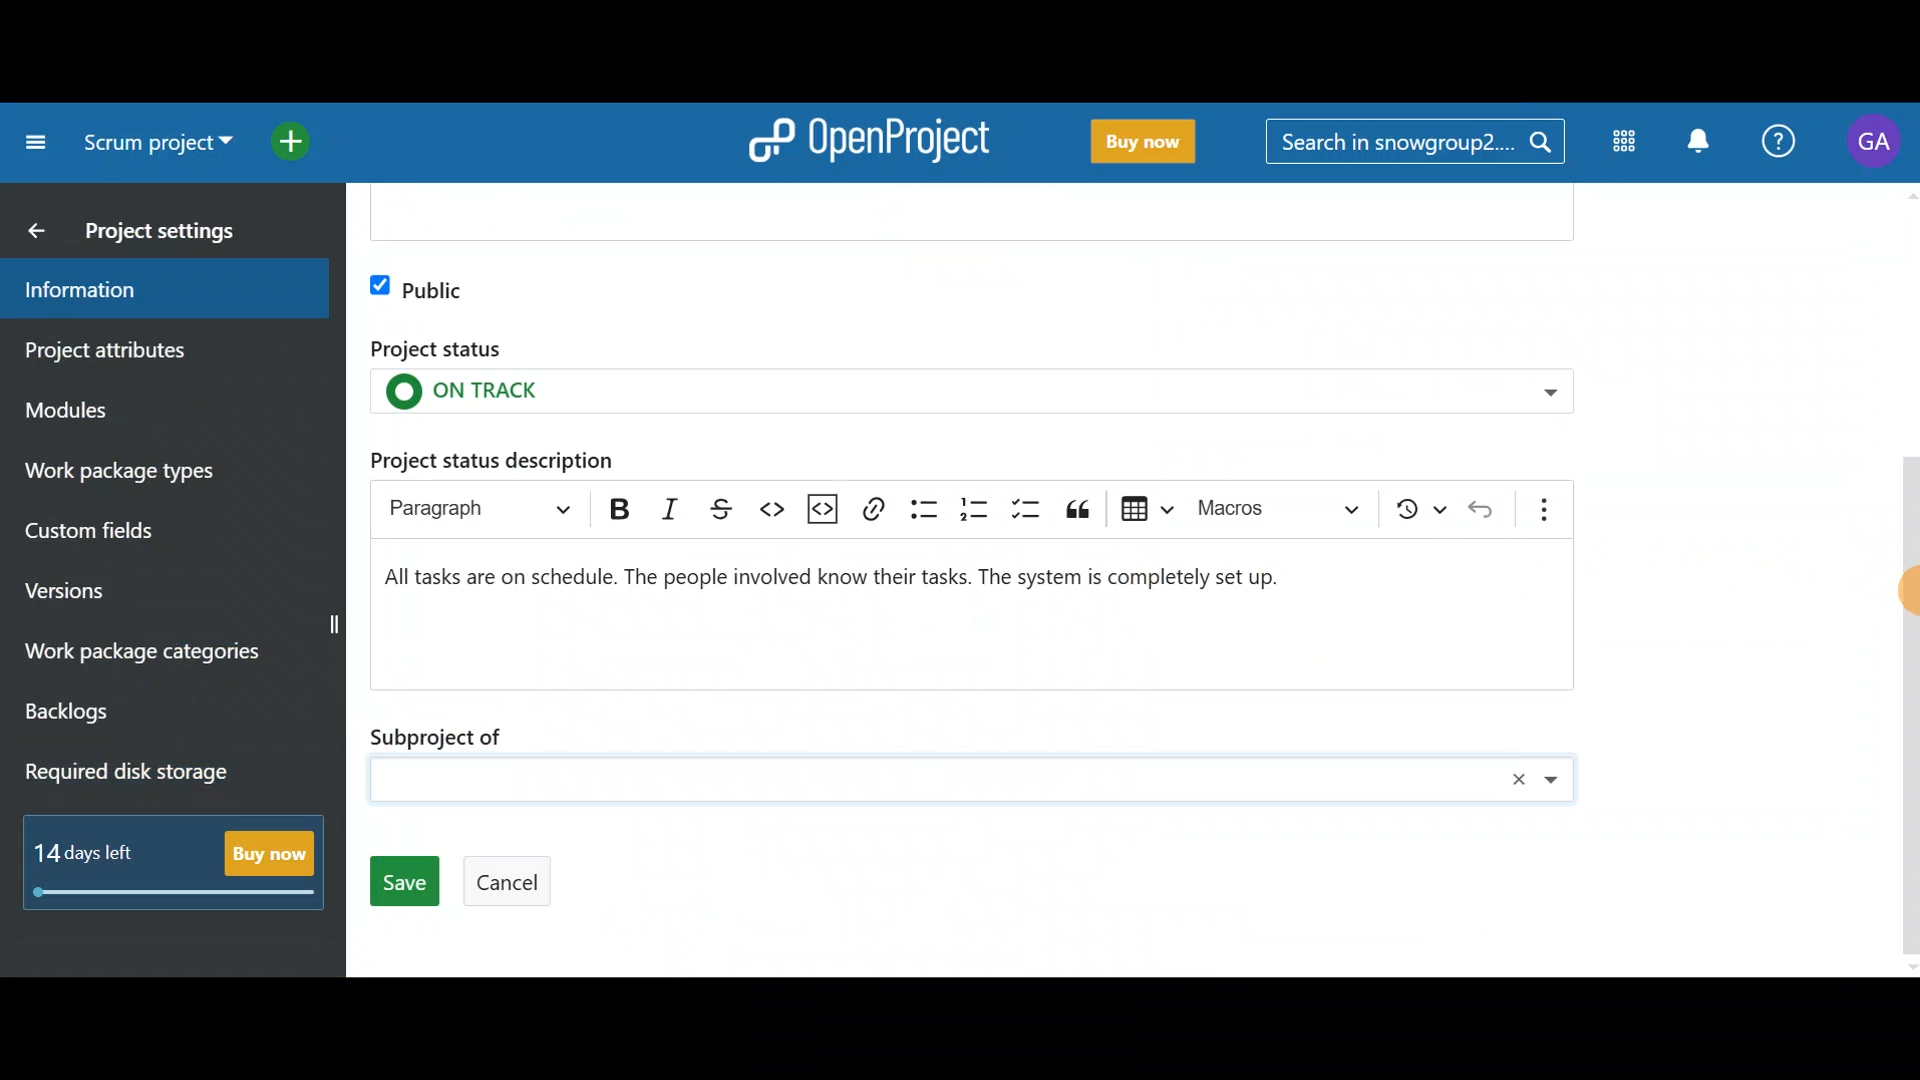 The width and height of the screenshot is (1920, 1080). What do you see at coordinates (145, 712) in the screenshot?
I see `Backlogs` at bounding box center [145, 712].